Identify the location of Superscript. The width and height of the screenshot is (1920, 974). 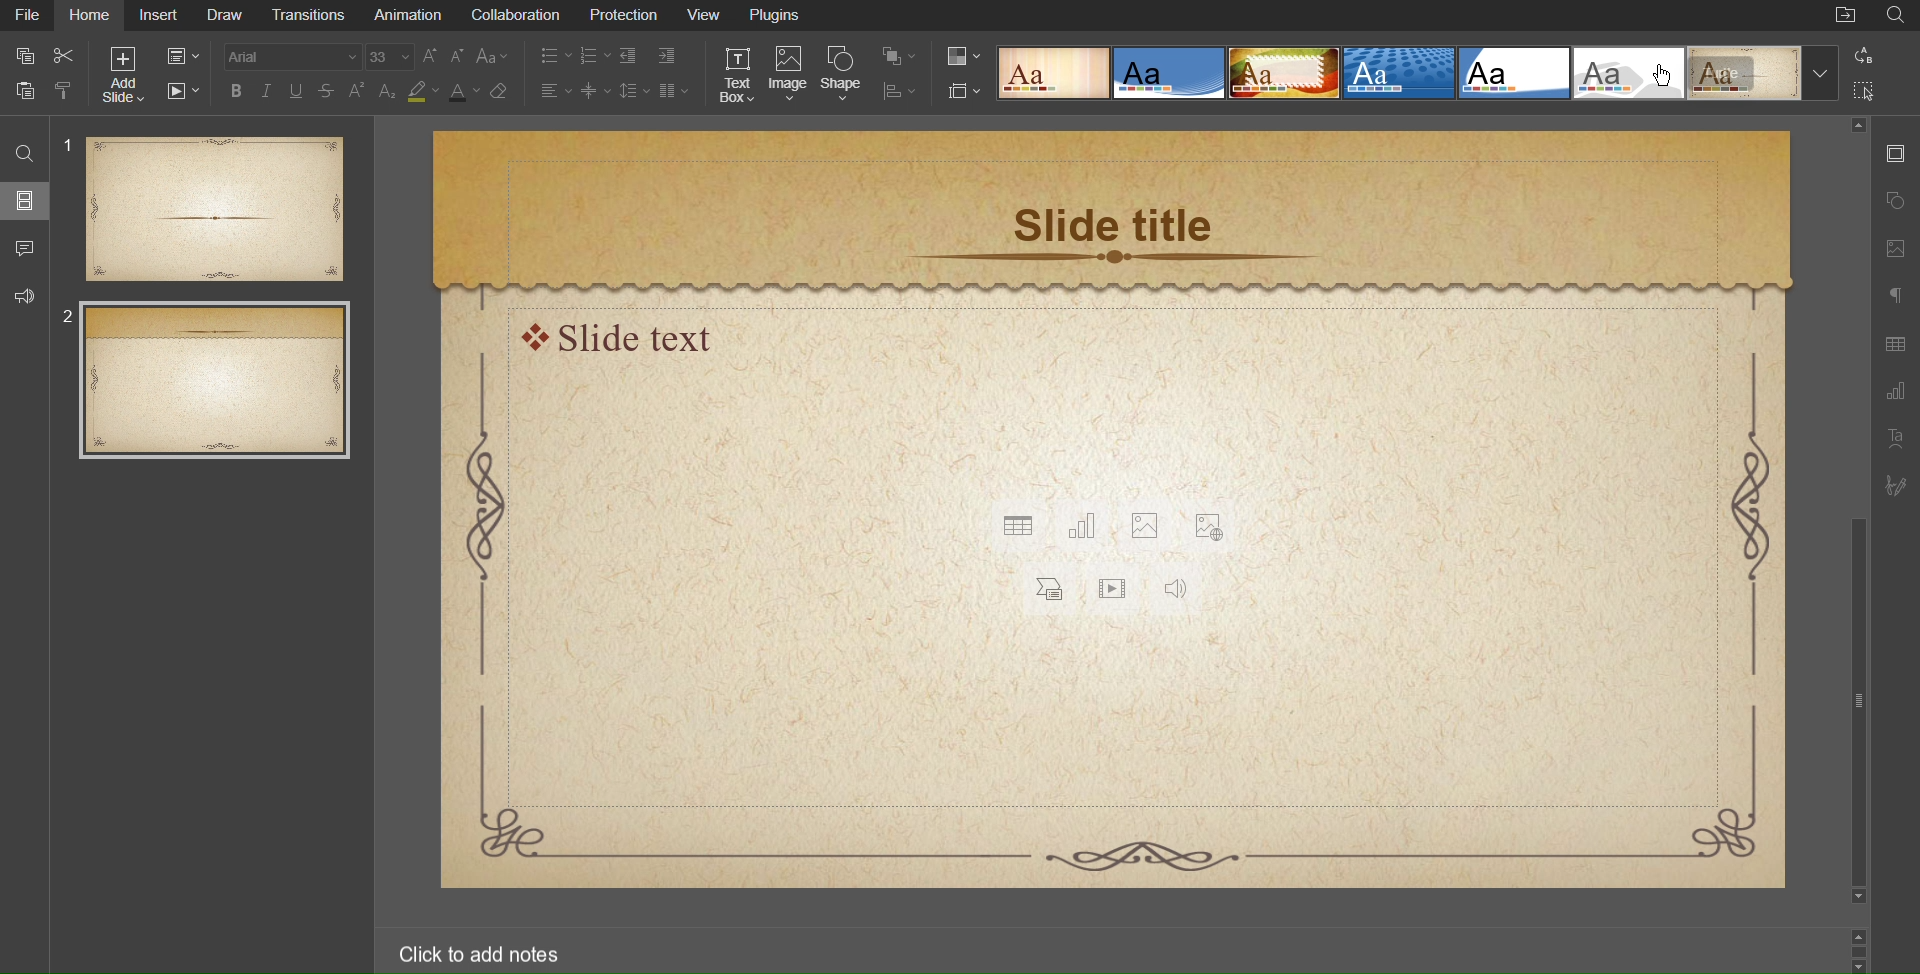
(358, 92).